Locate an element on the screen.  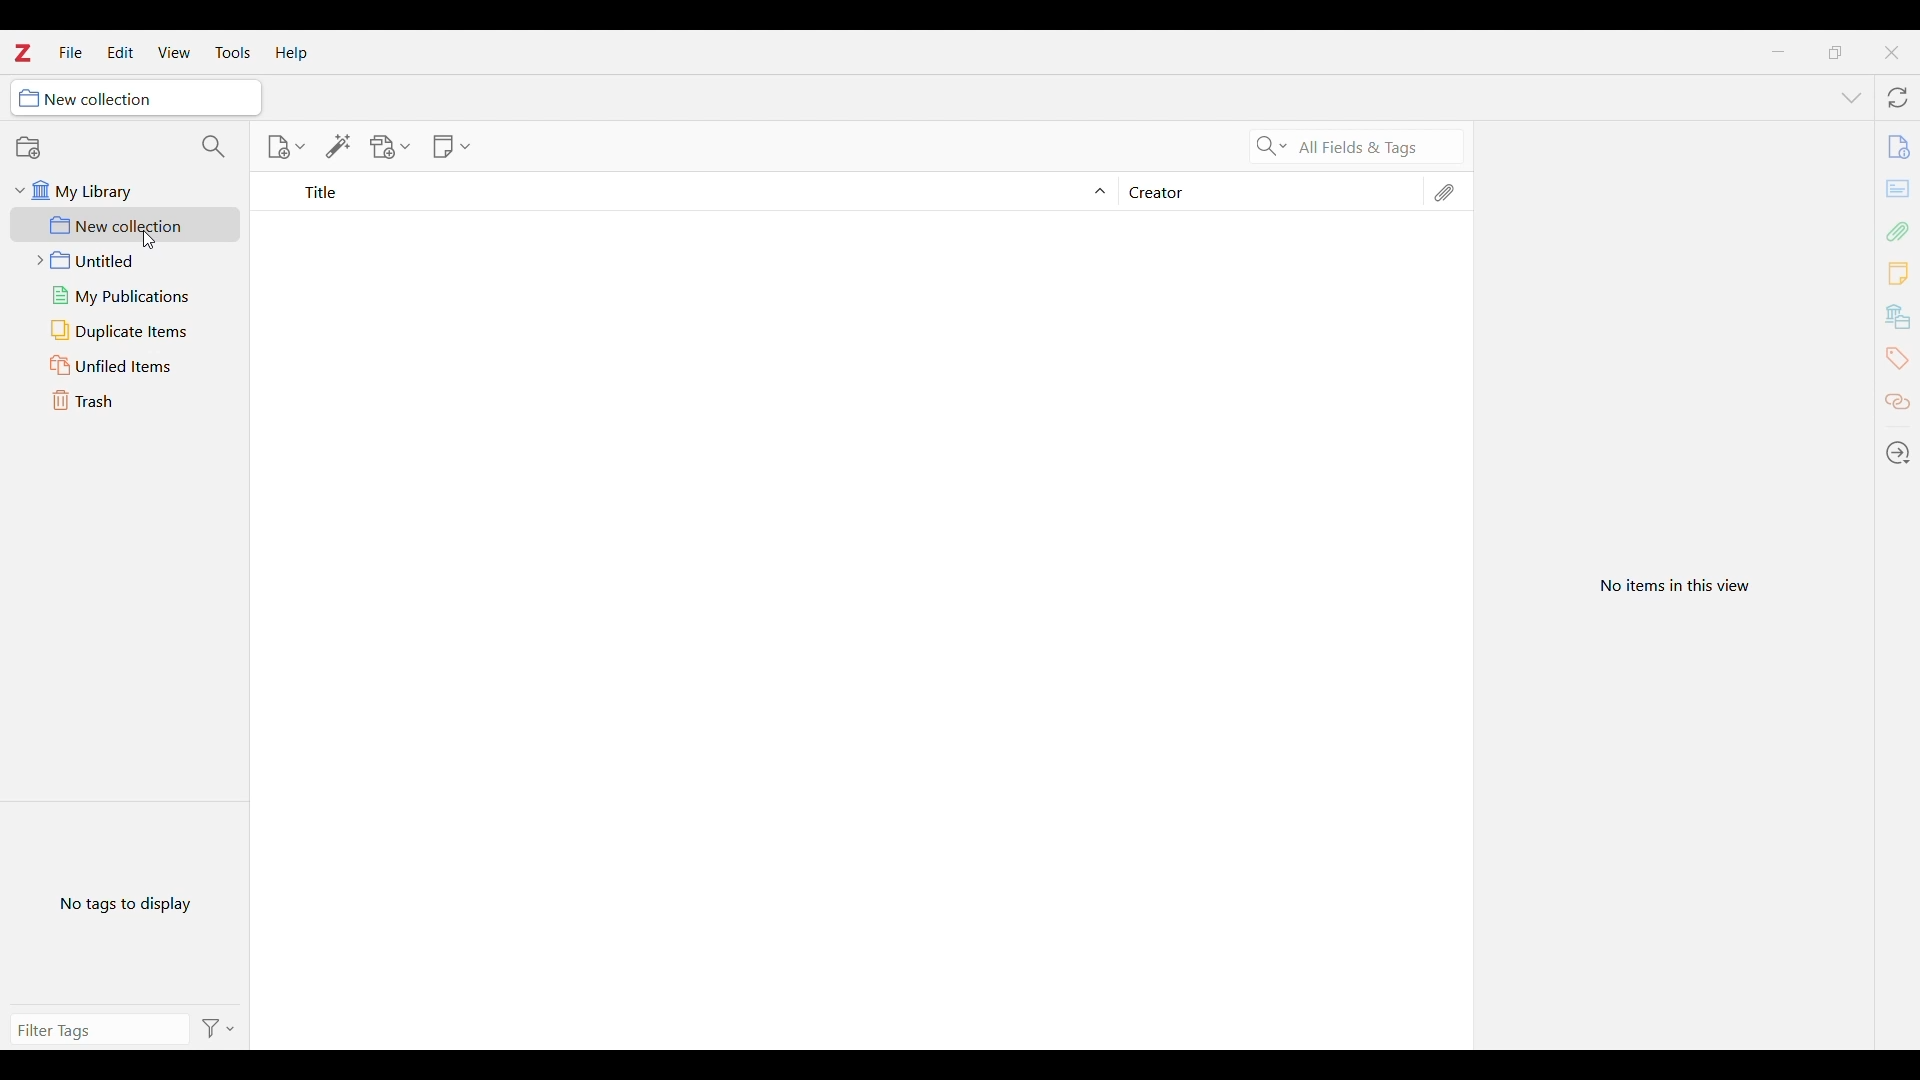
No tags to display  is located at coordinates (126, 905).